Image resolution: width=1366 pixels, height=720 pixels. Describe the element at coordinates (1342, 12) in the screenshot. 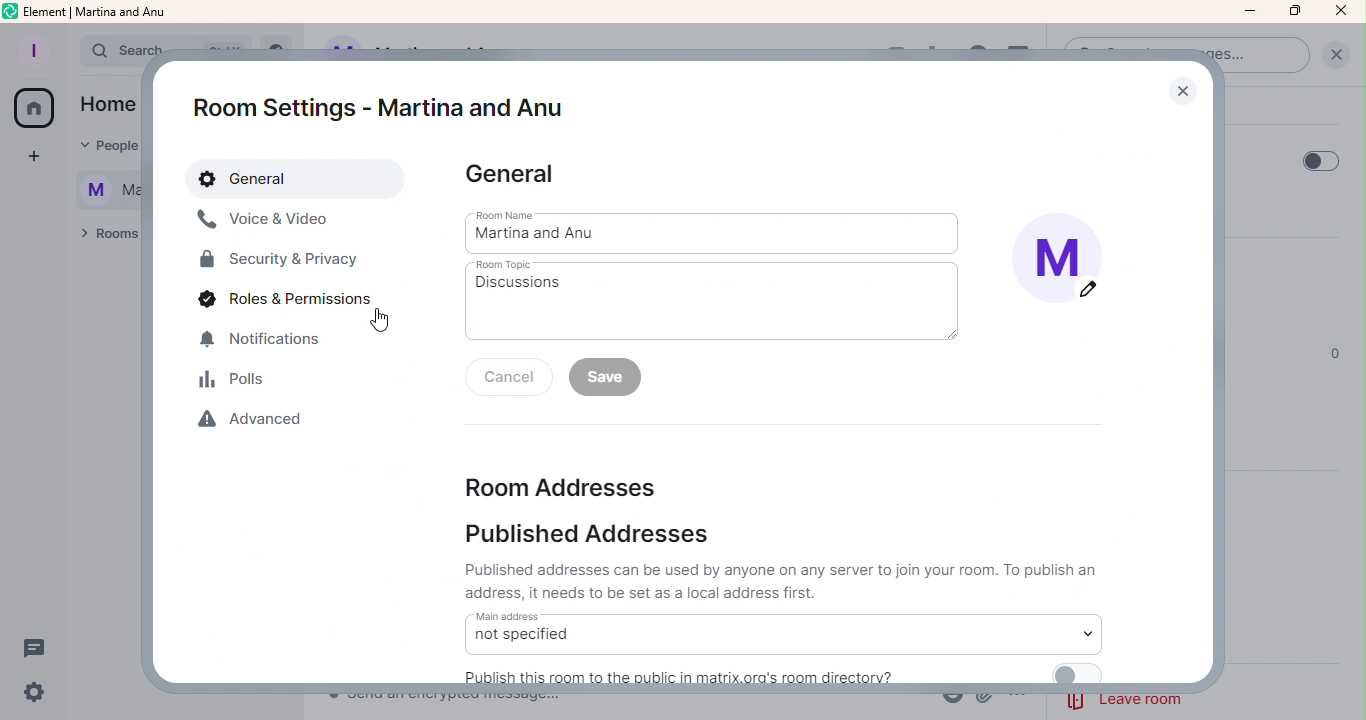

I see `Close Icon` at that location.